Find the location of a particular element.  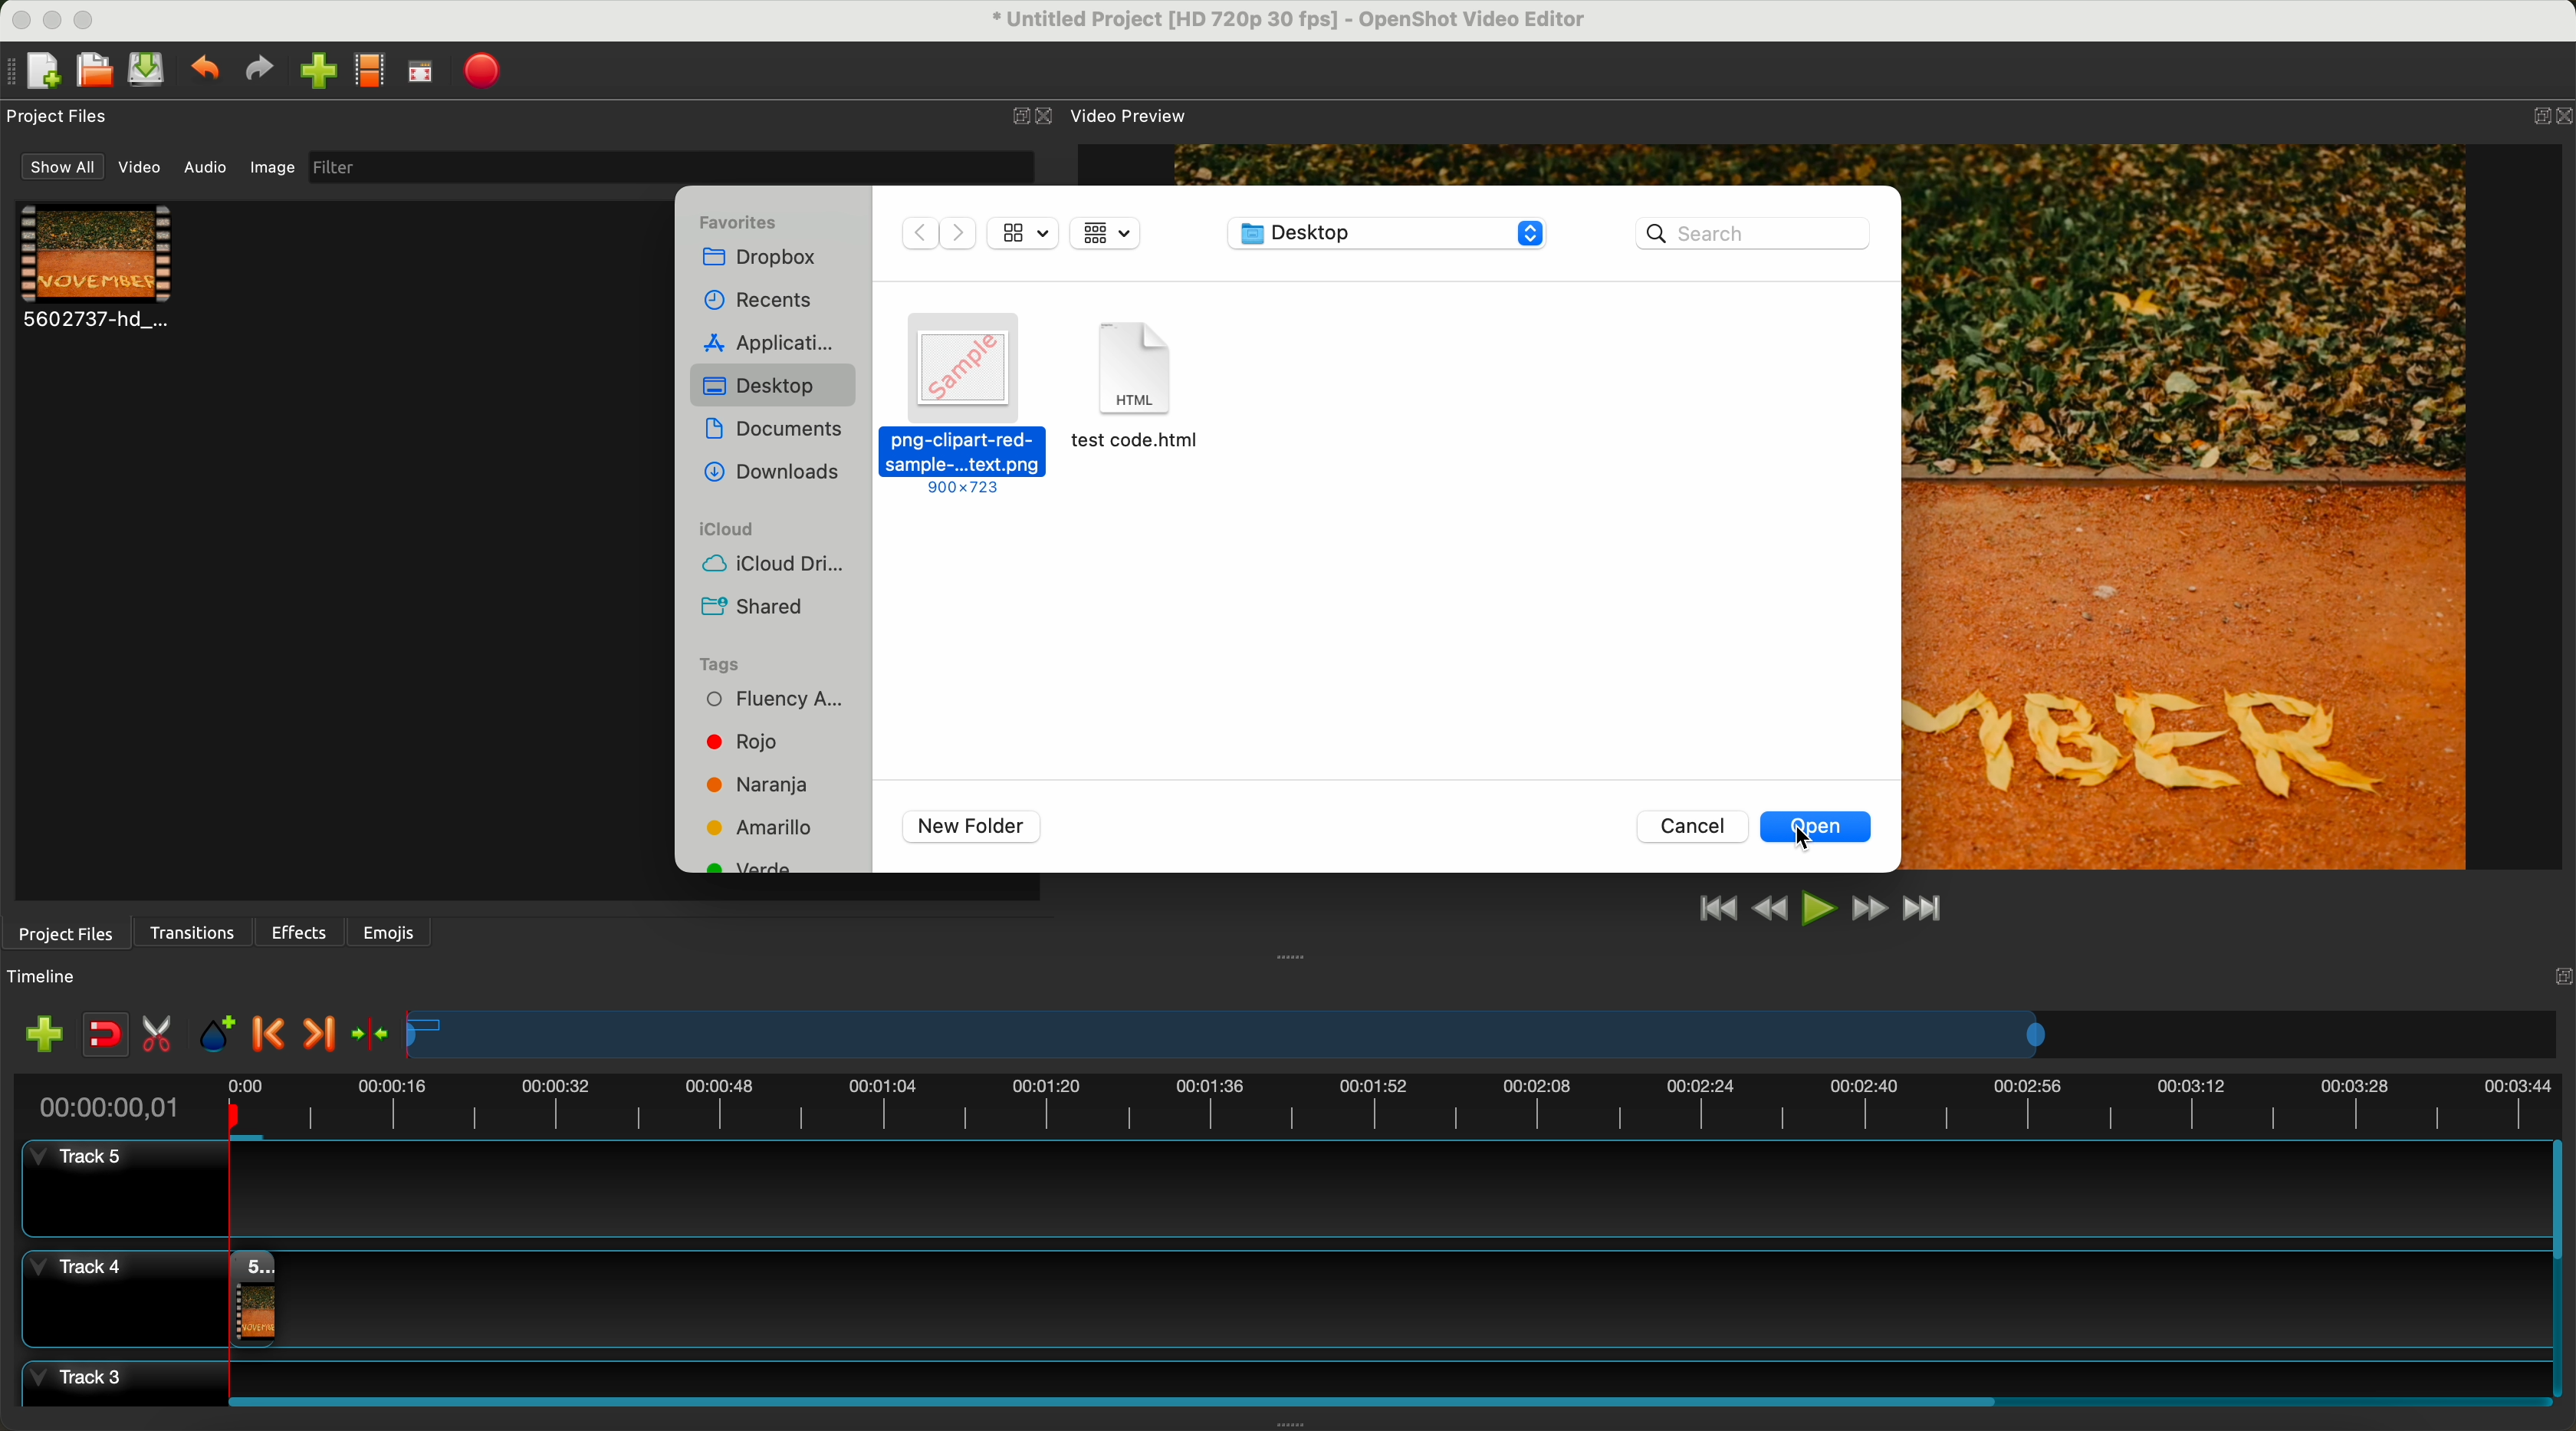

next marker is located at coordinates (317, 1035).